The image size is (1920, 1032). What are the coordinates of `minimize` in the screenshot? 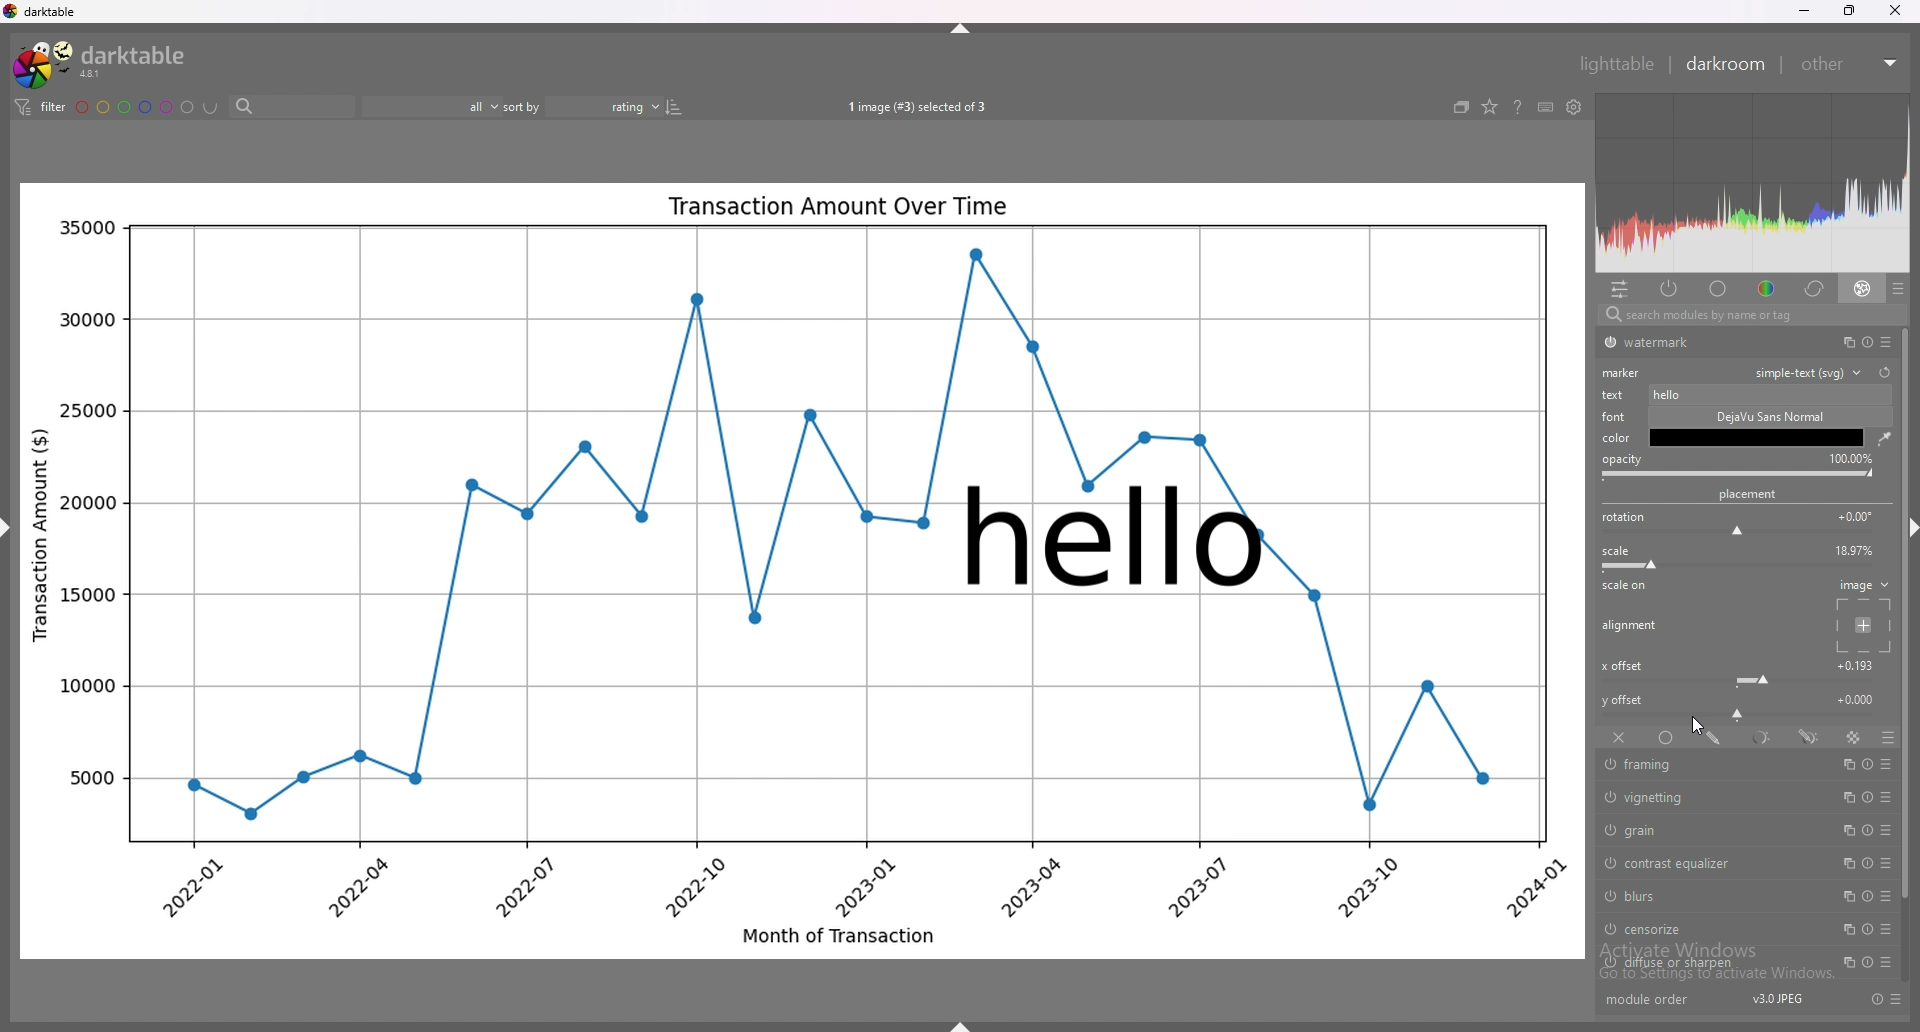 It's located at (1803, 12).